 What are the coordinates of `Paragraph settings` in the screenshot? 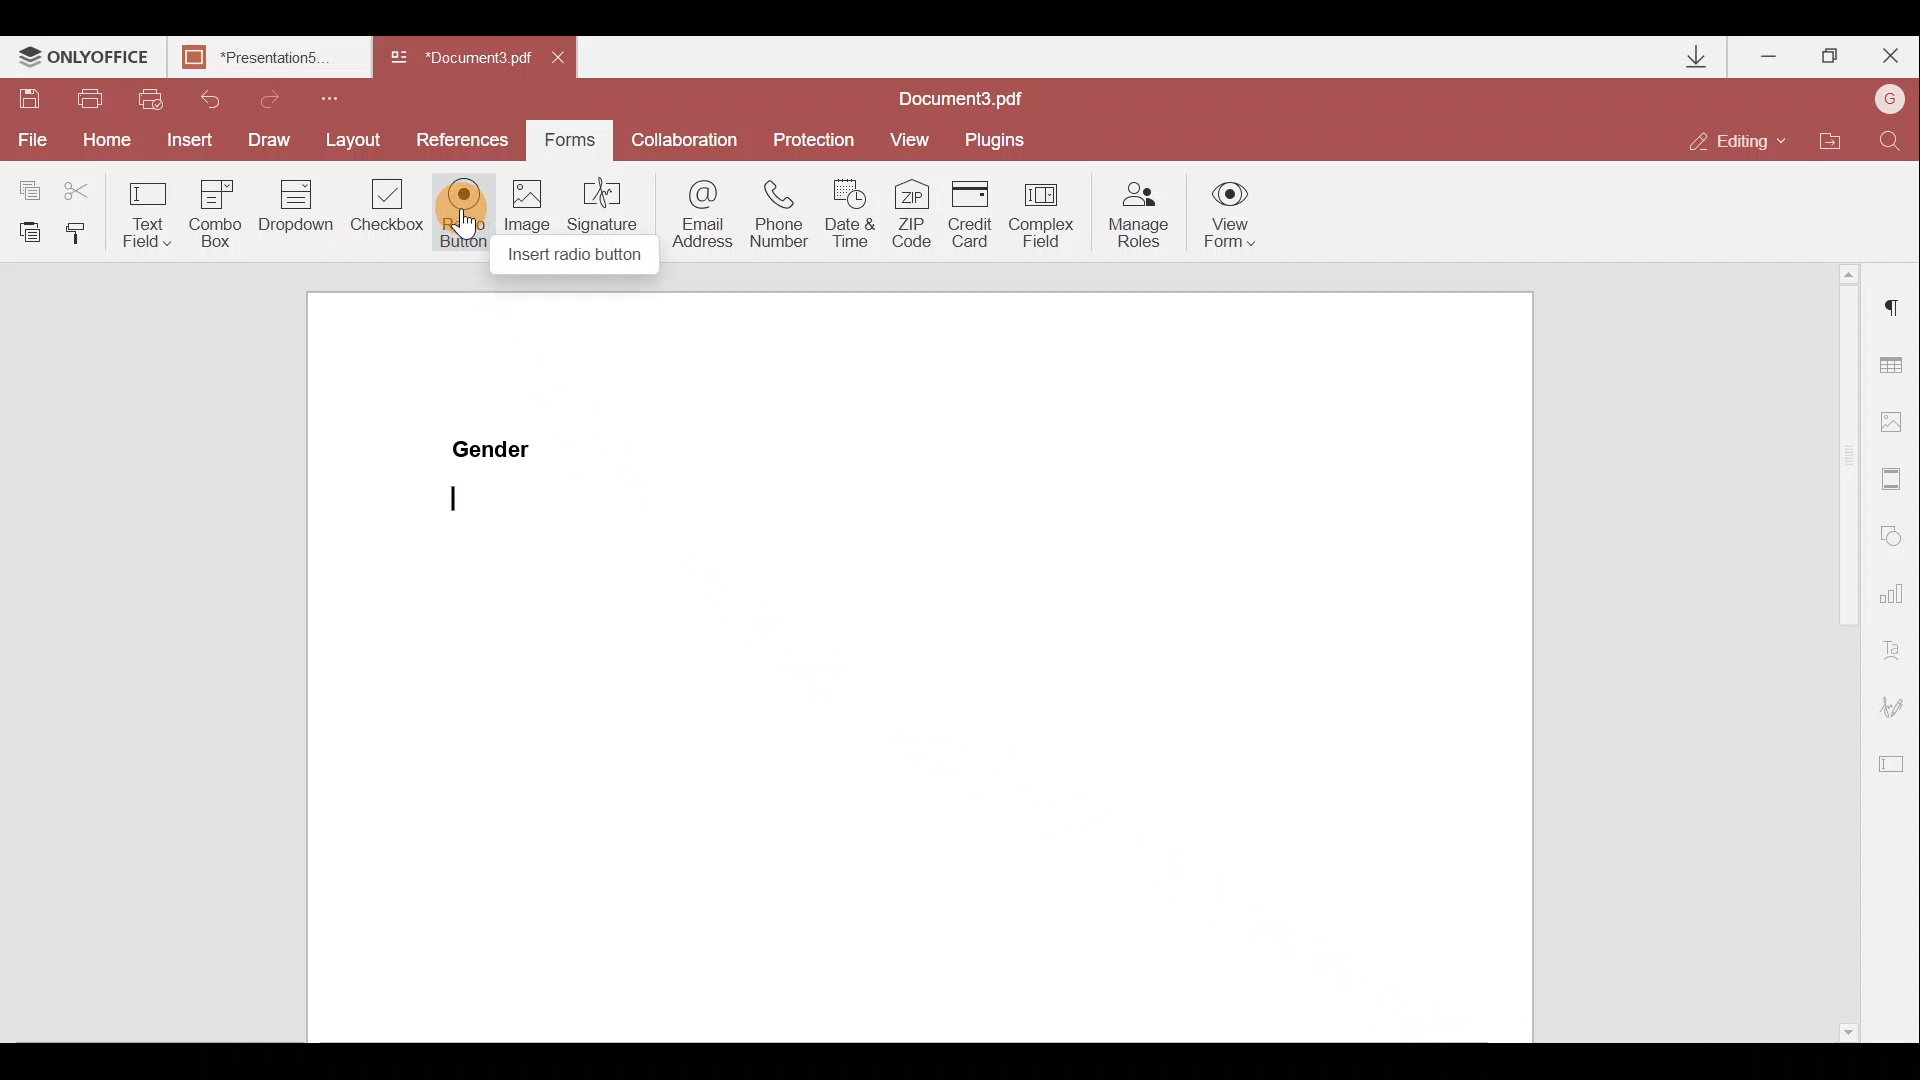 It's located at (1891, 316).